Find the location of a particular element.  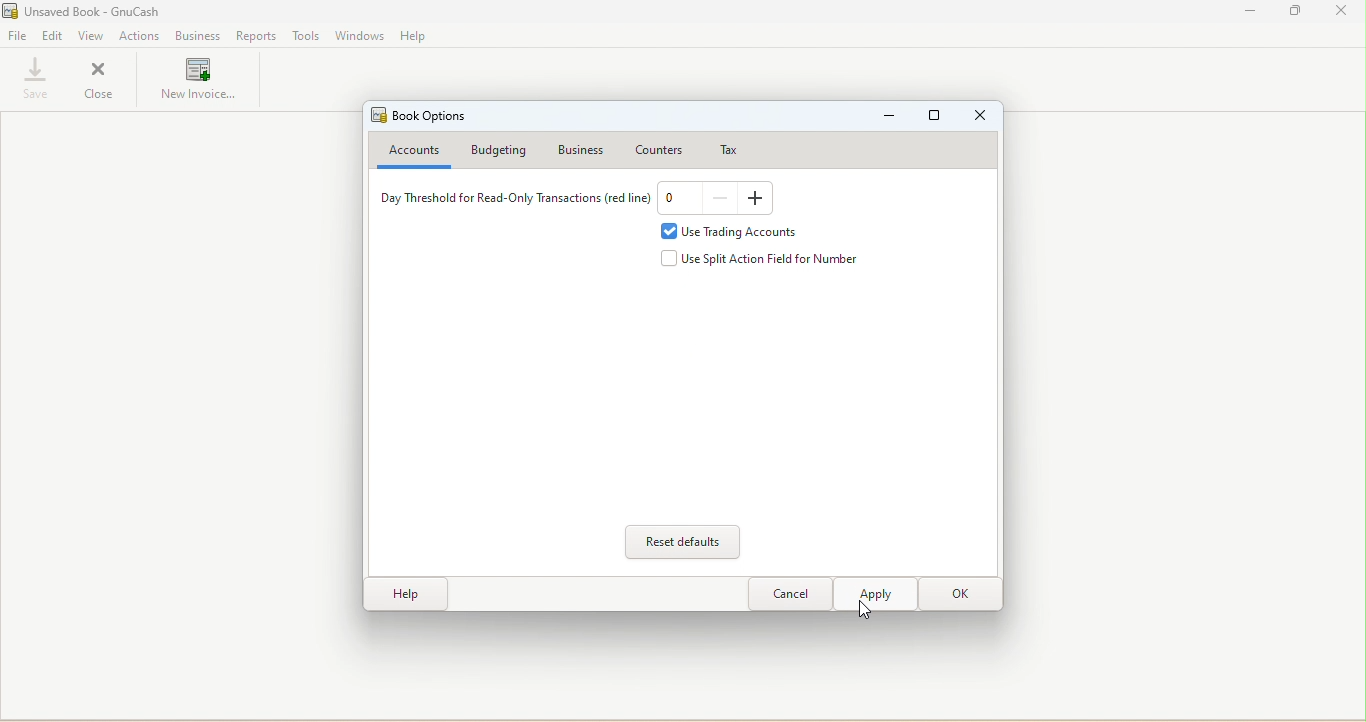

cursor is located at coordinates (863, 608).